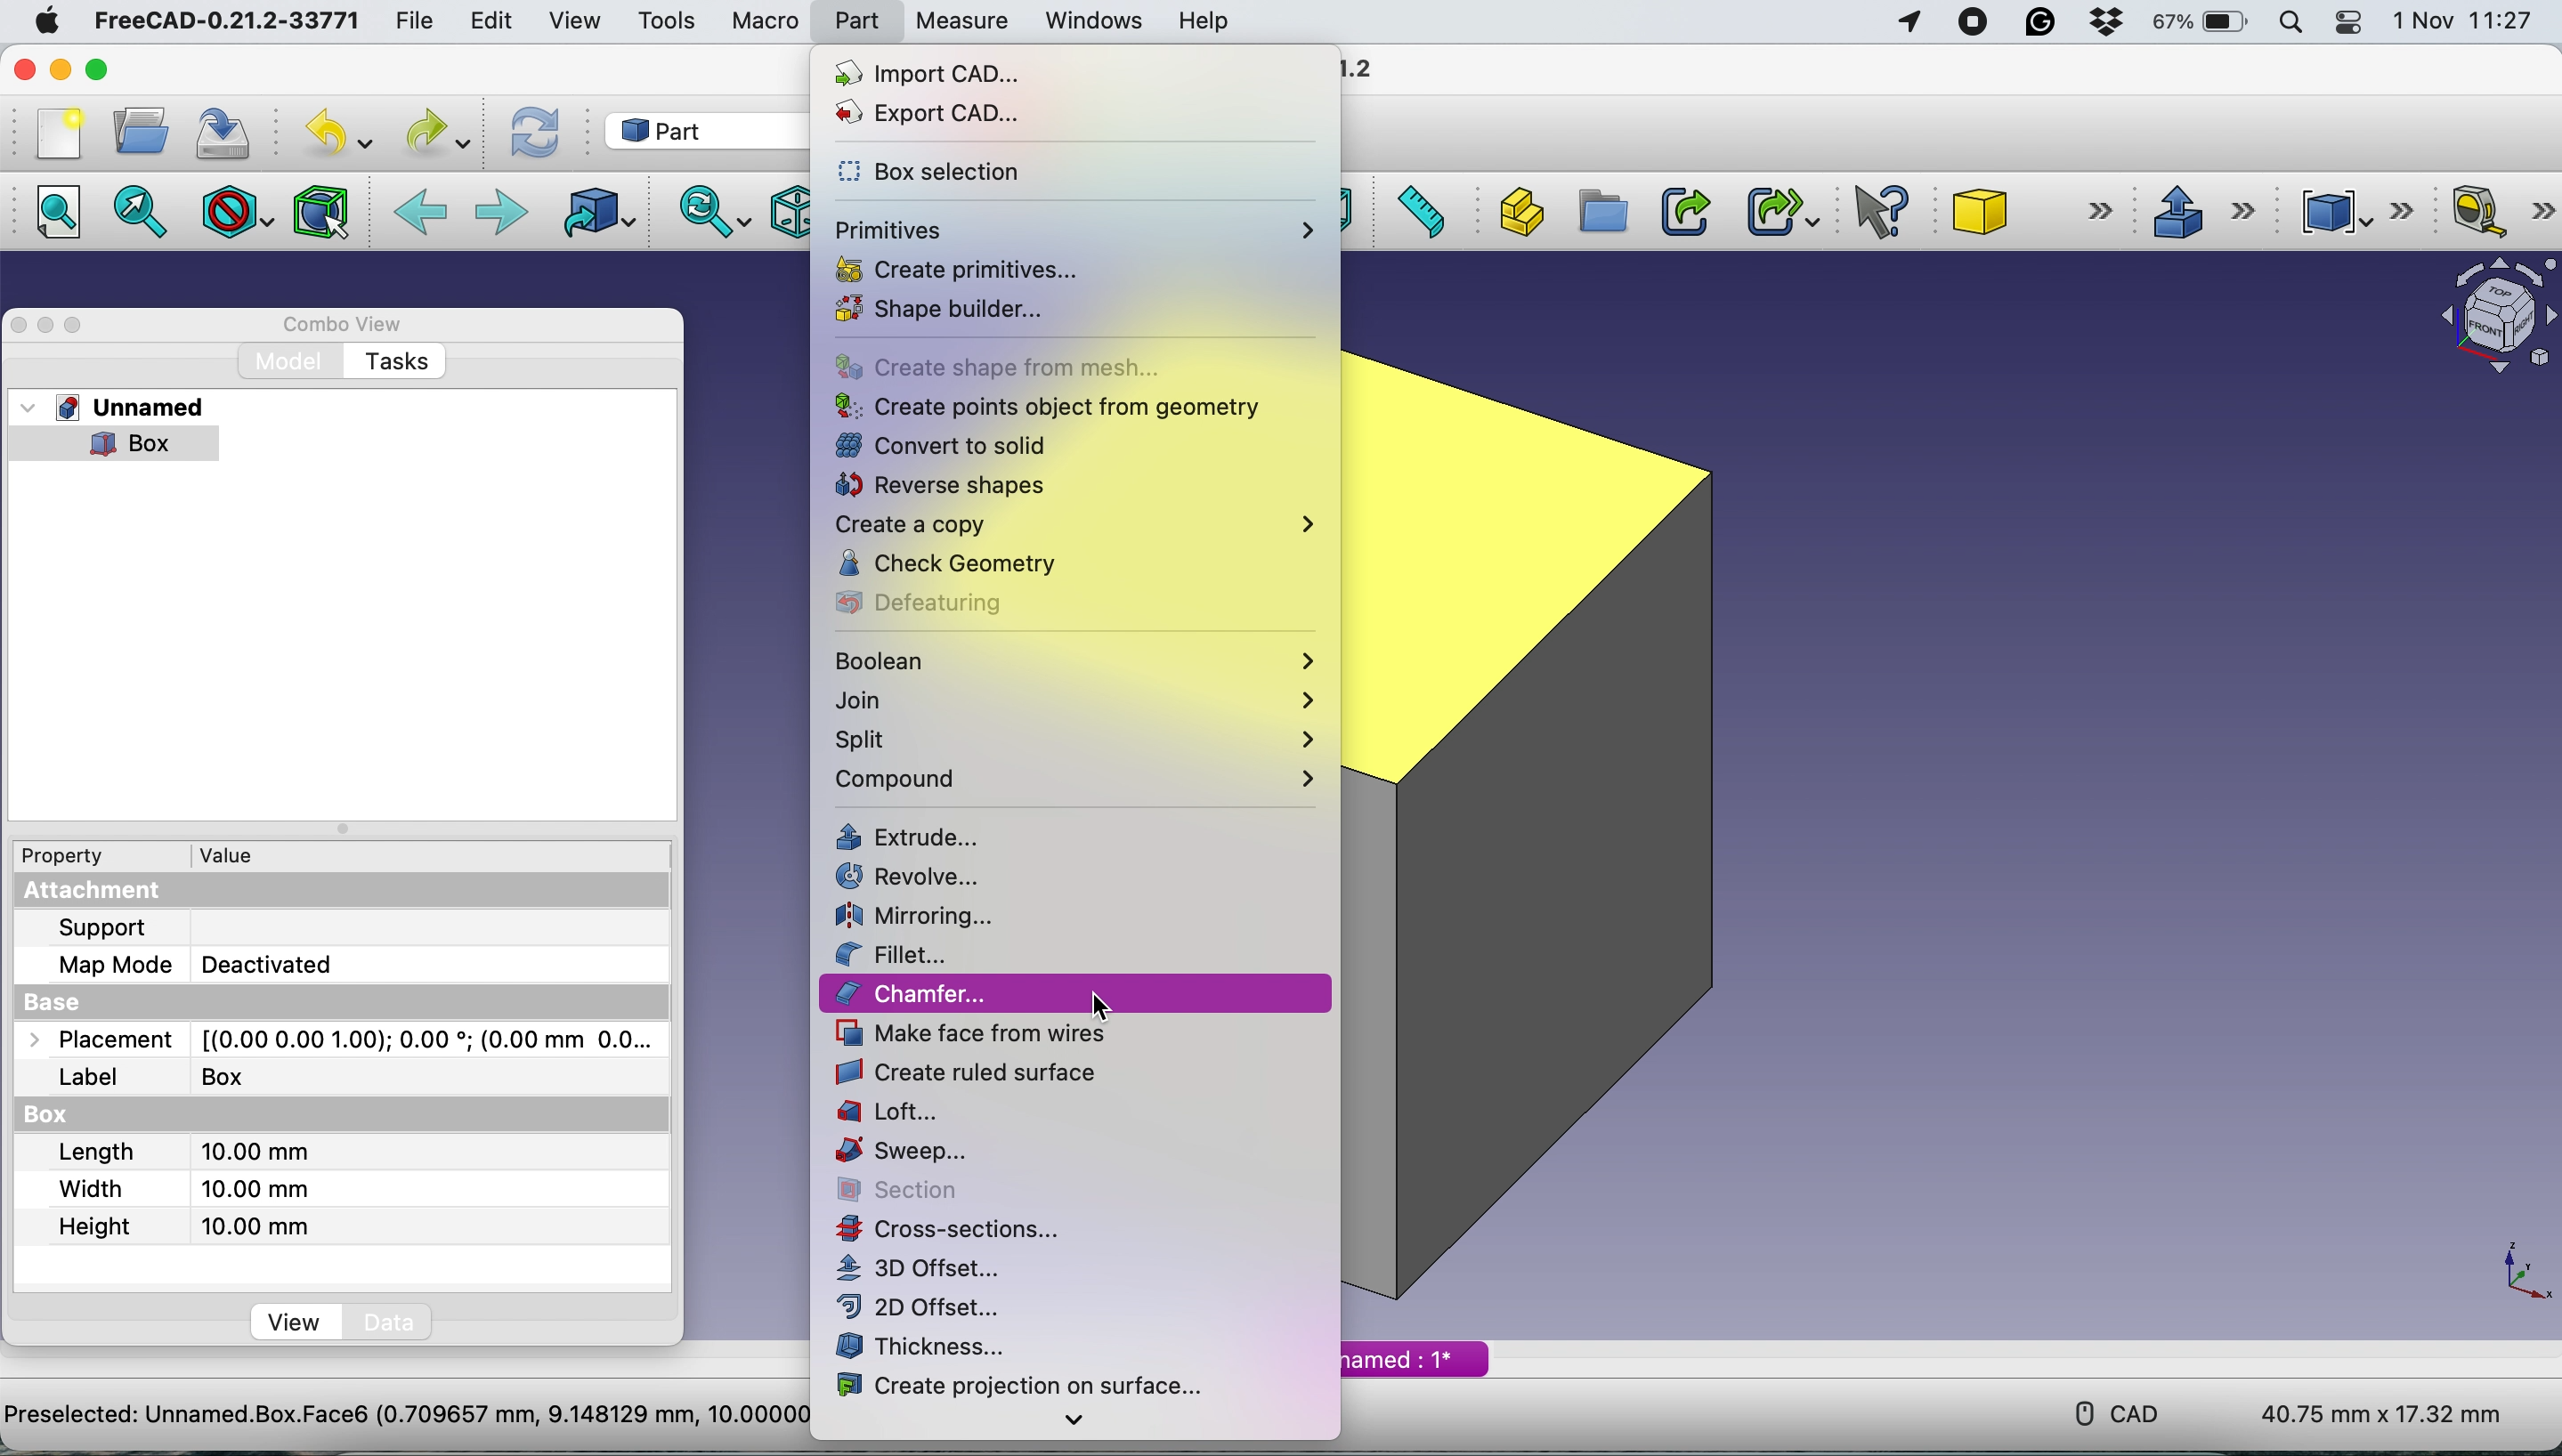 The width and height of the screenshot is (2562, 1456). What do you see at coordinates (670, 21) in the screenshot?
I see `tools` at bounding box center [670, 21].